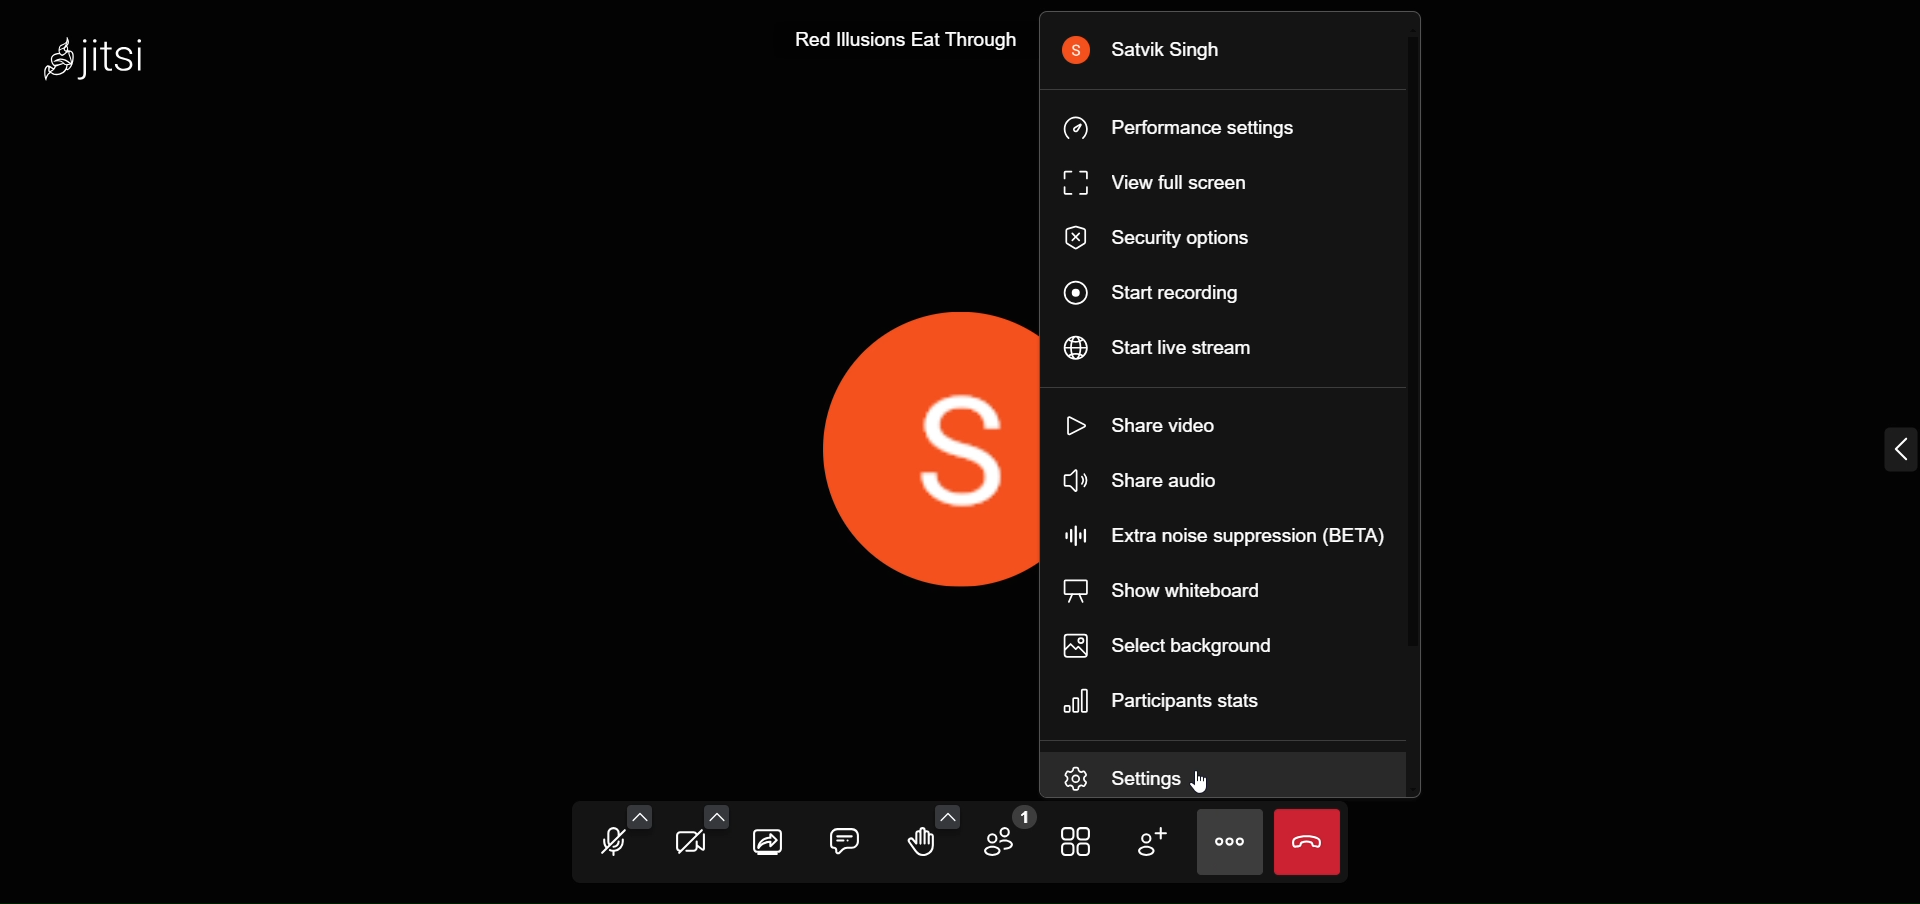 This screenshot has height=904, width=1920. What do you see at coordinates (1152, 294) in the screenshot?
I see `start recording` at bounding box center [1152, 294].